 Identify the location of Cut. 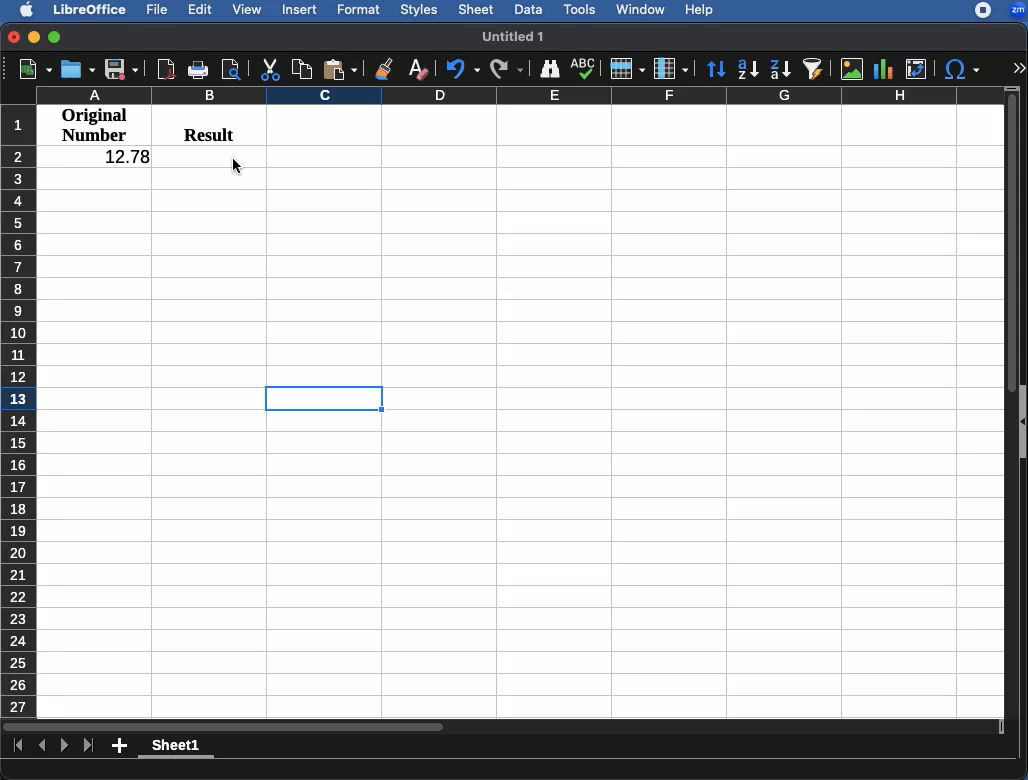
(267, 69).